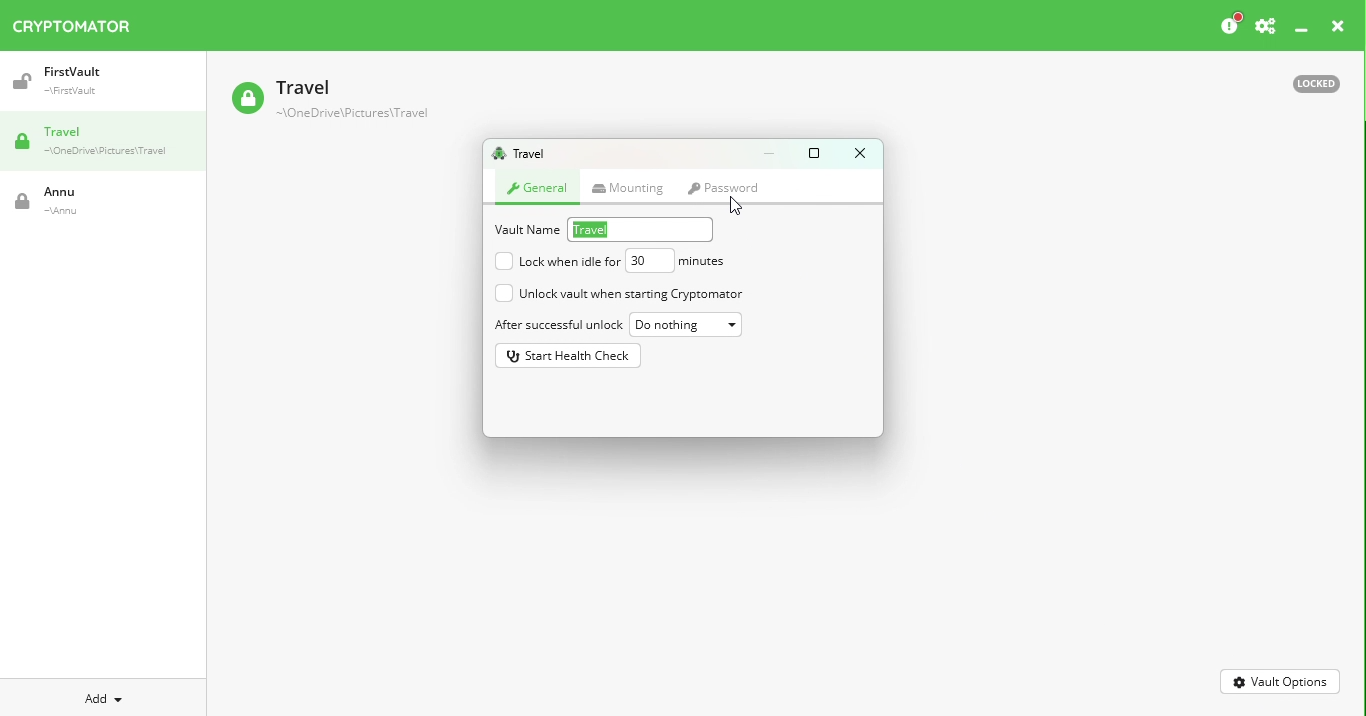  Describe the element at coordinates (1302, 31) in the screenshot. I see `Minimize` at that location.